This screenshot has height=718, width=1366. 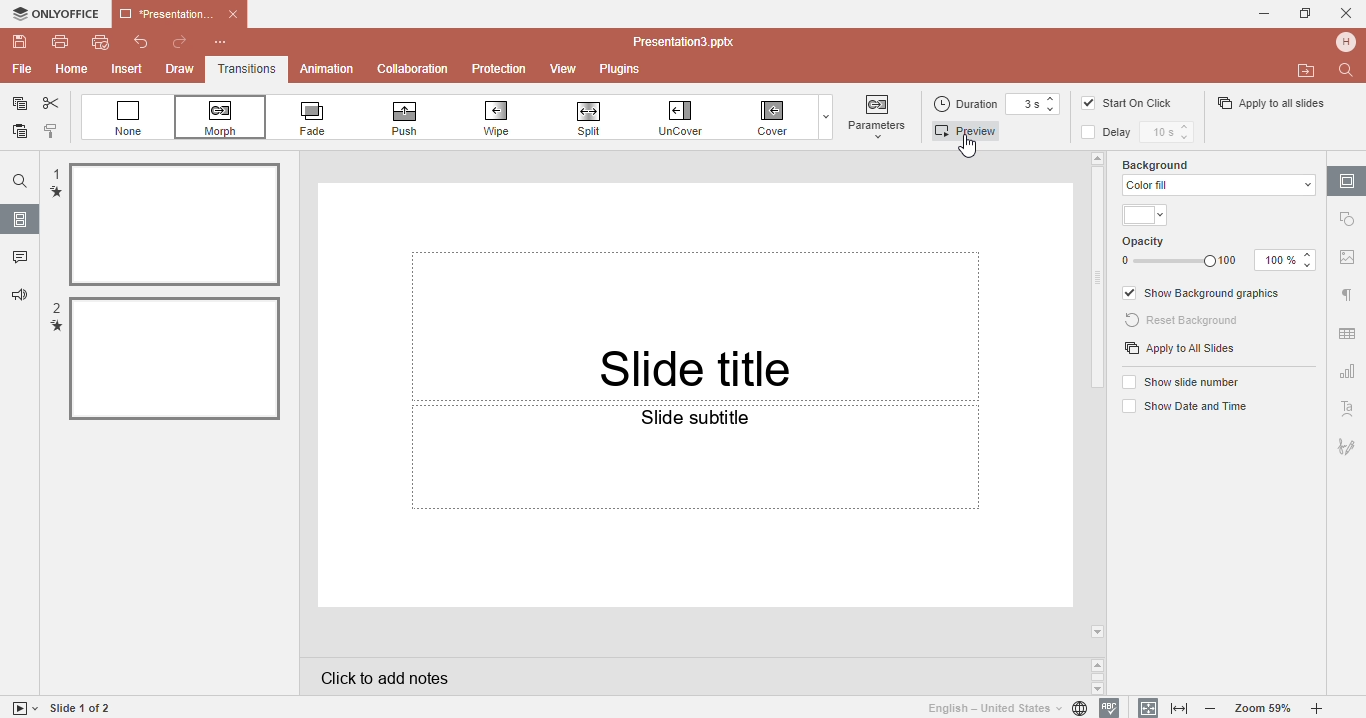 I want to click on slide title, so click(x=696, y=291).